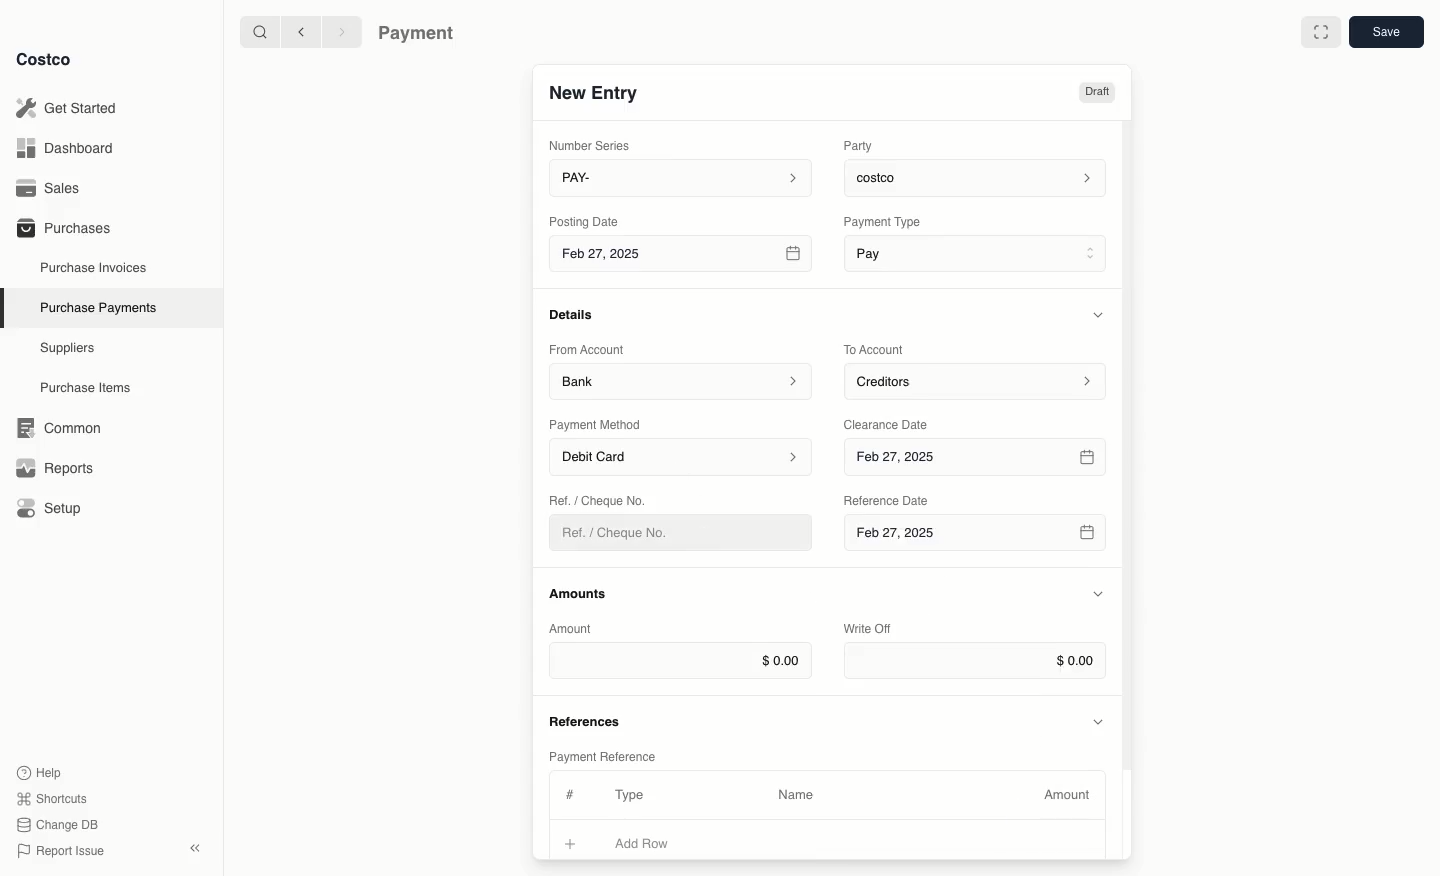 This screenshot has width=1440, height=876. Describe the element at coordinates (978, 252) in the screenshot. I see `Pay` at that location.